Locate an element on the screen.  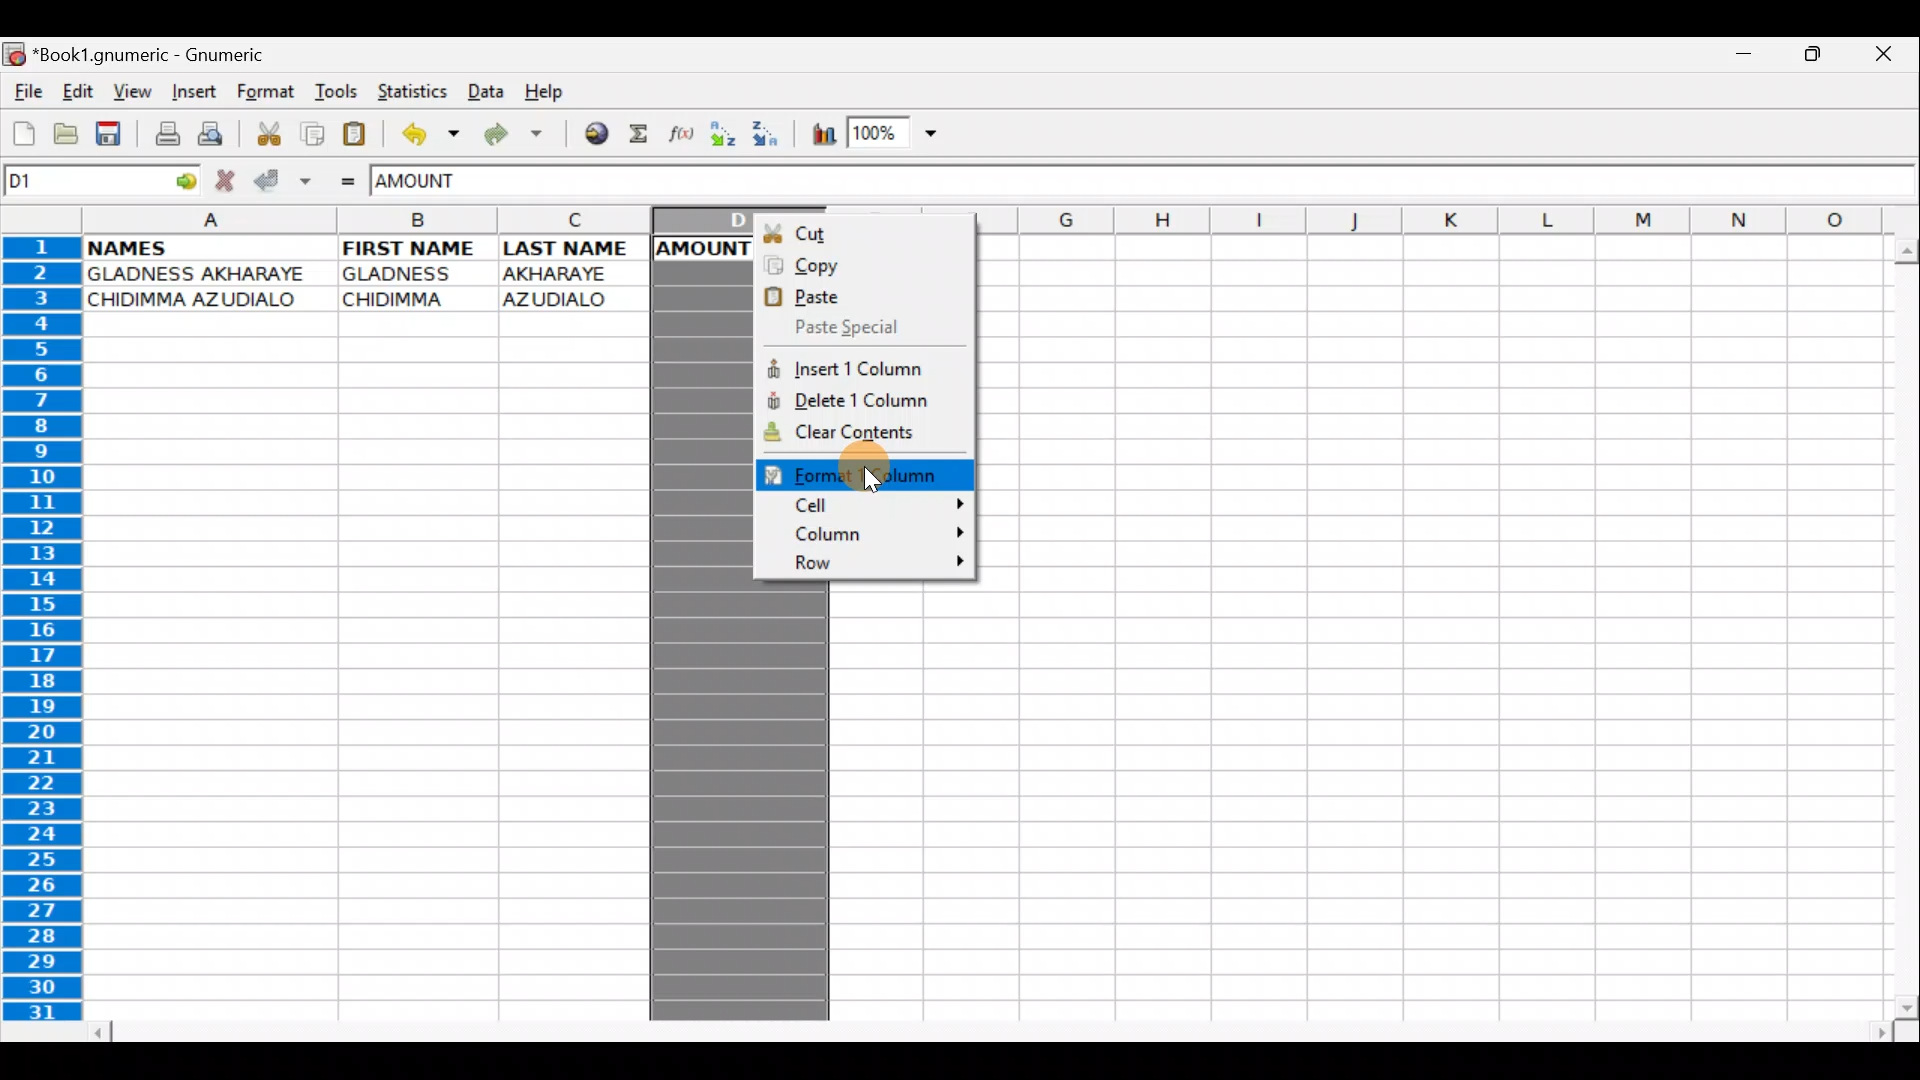
AZUDIALO is located at coordinates (563, 298).